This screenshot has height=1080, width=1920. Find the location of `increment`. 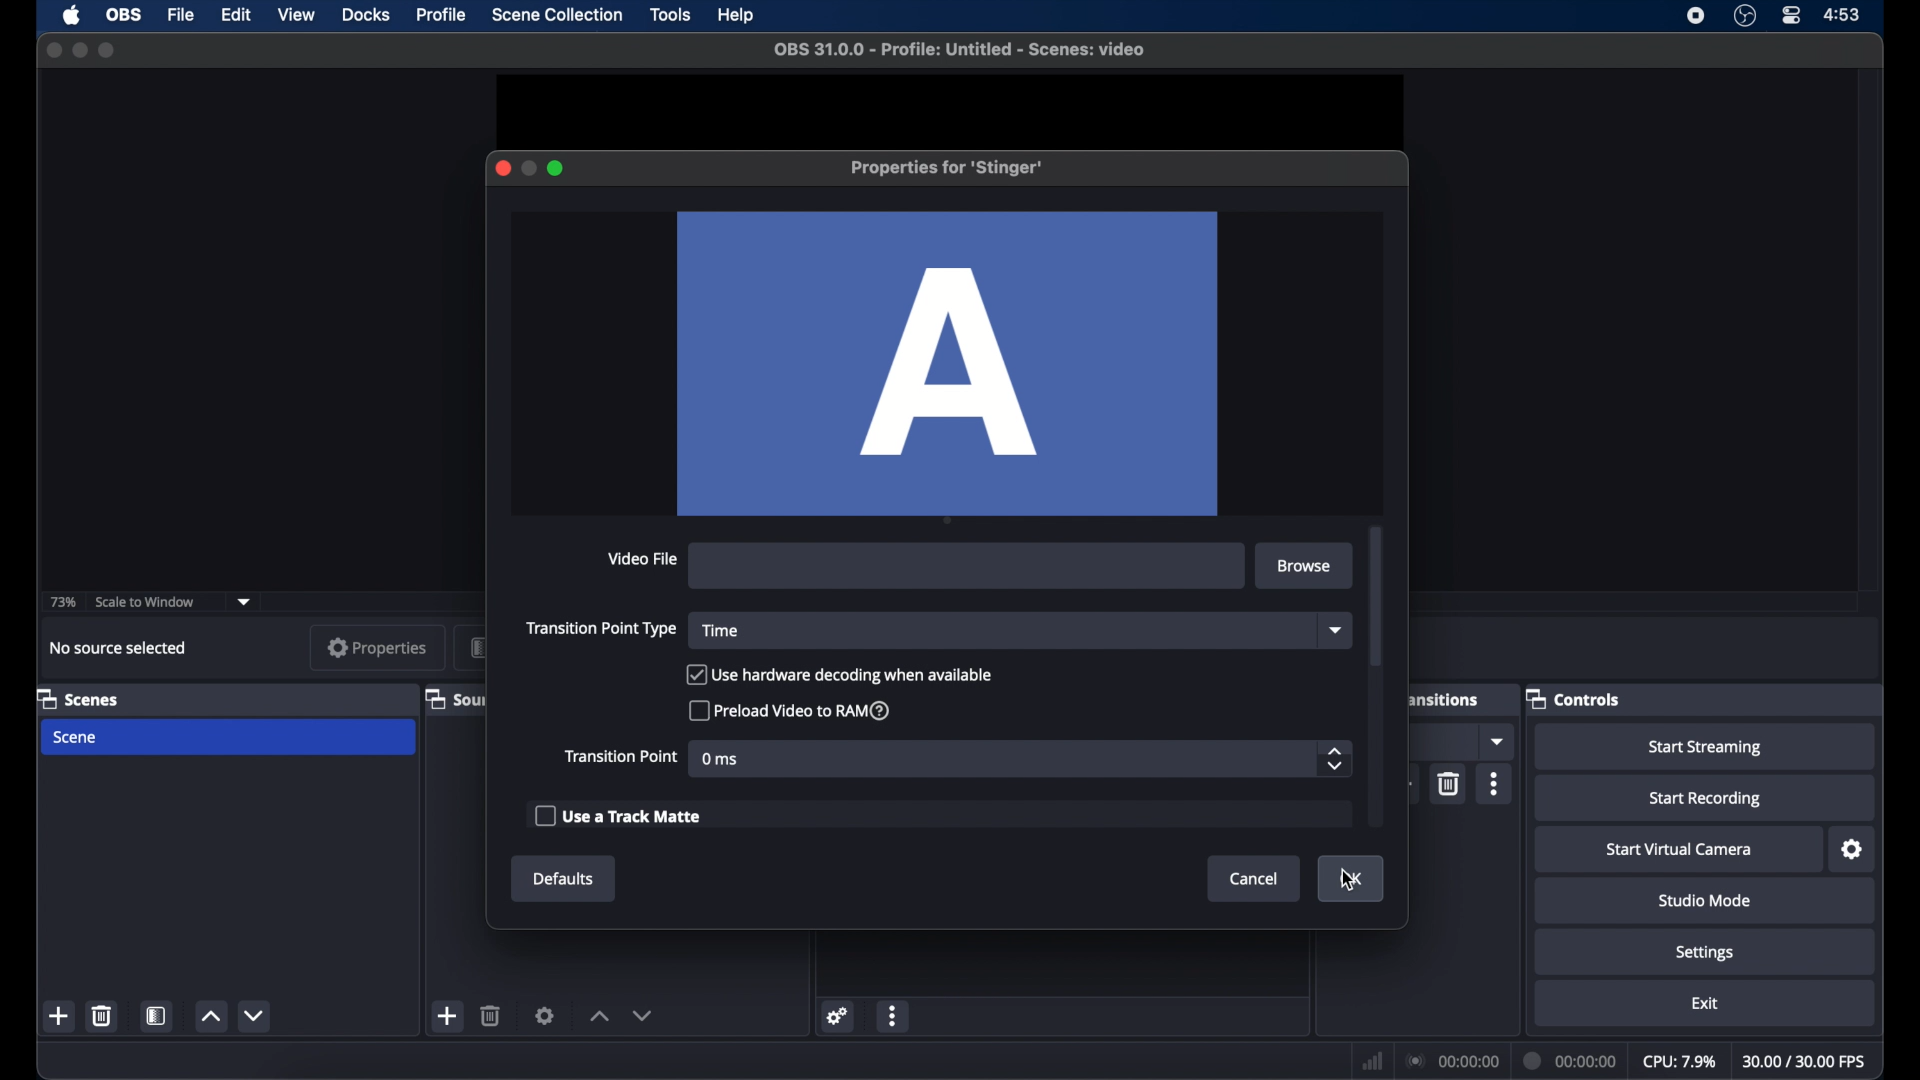

increment is located at coordinates (210, 1018).